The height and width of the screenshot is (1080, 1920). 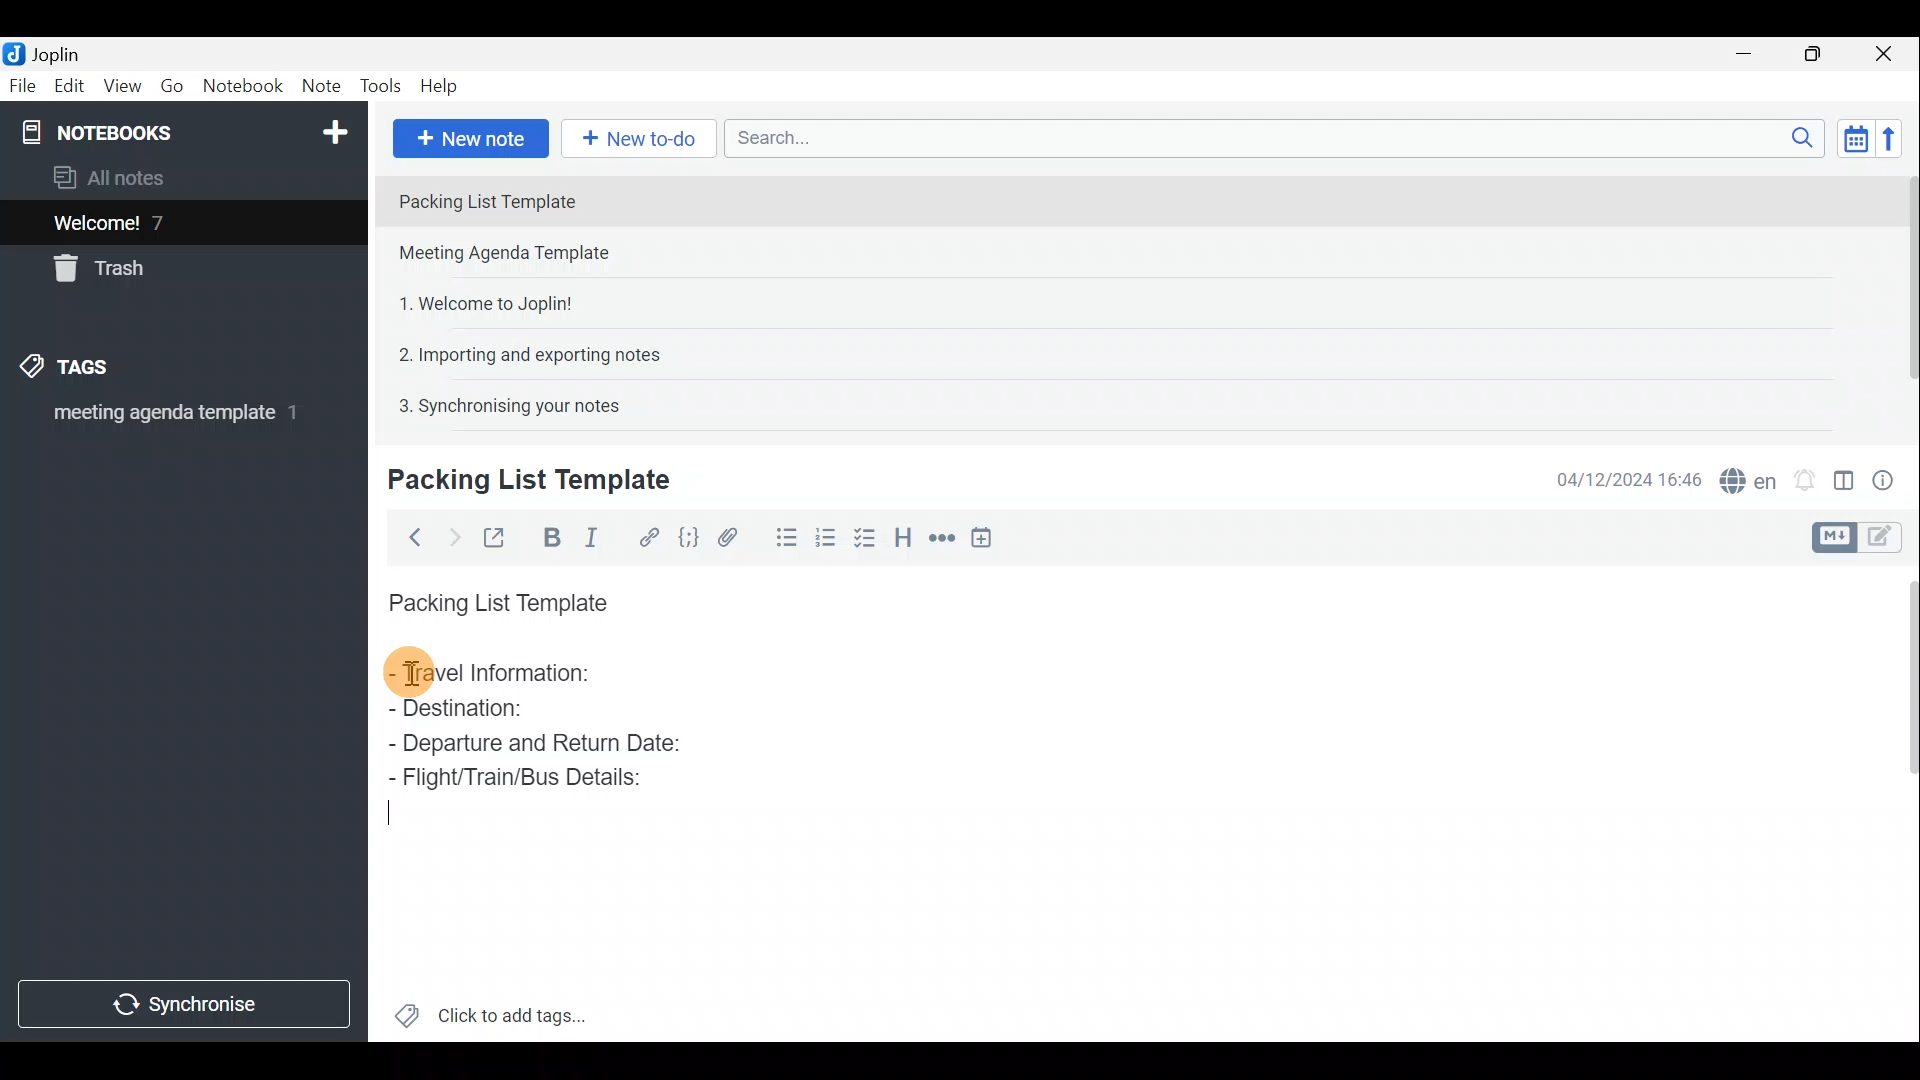 I want to click on Maximise, so click(x=1820, y=54).